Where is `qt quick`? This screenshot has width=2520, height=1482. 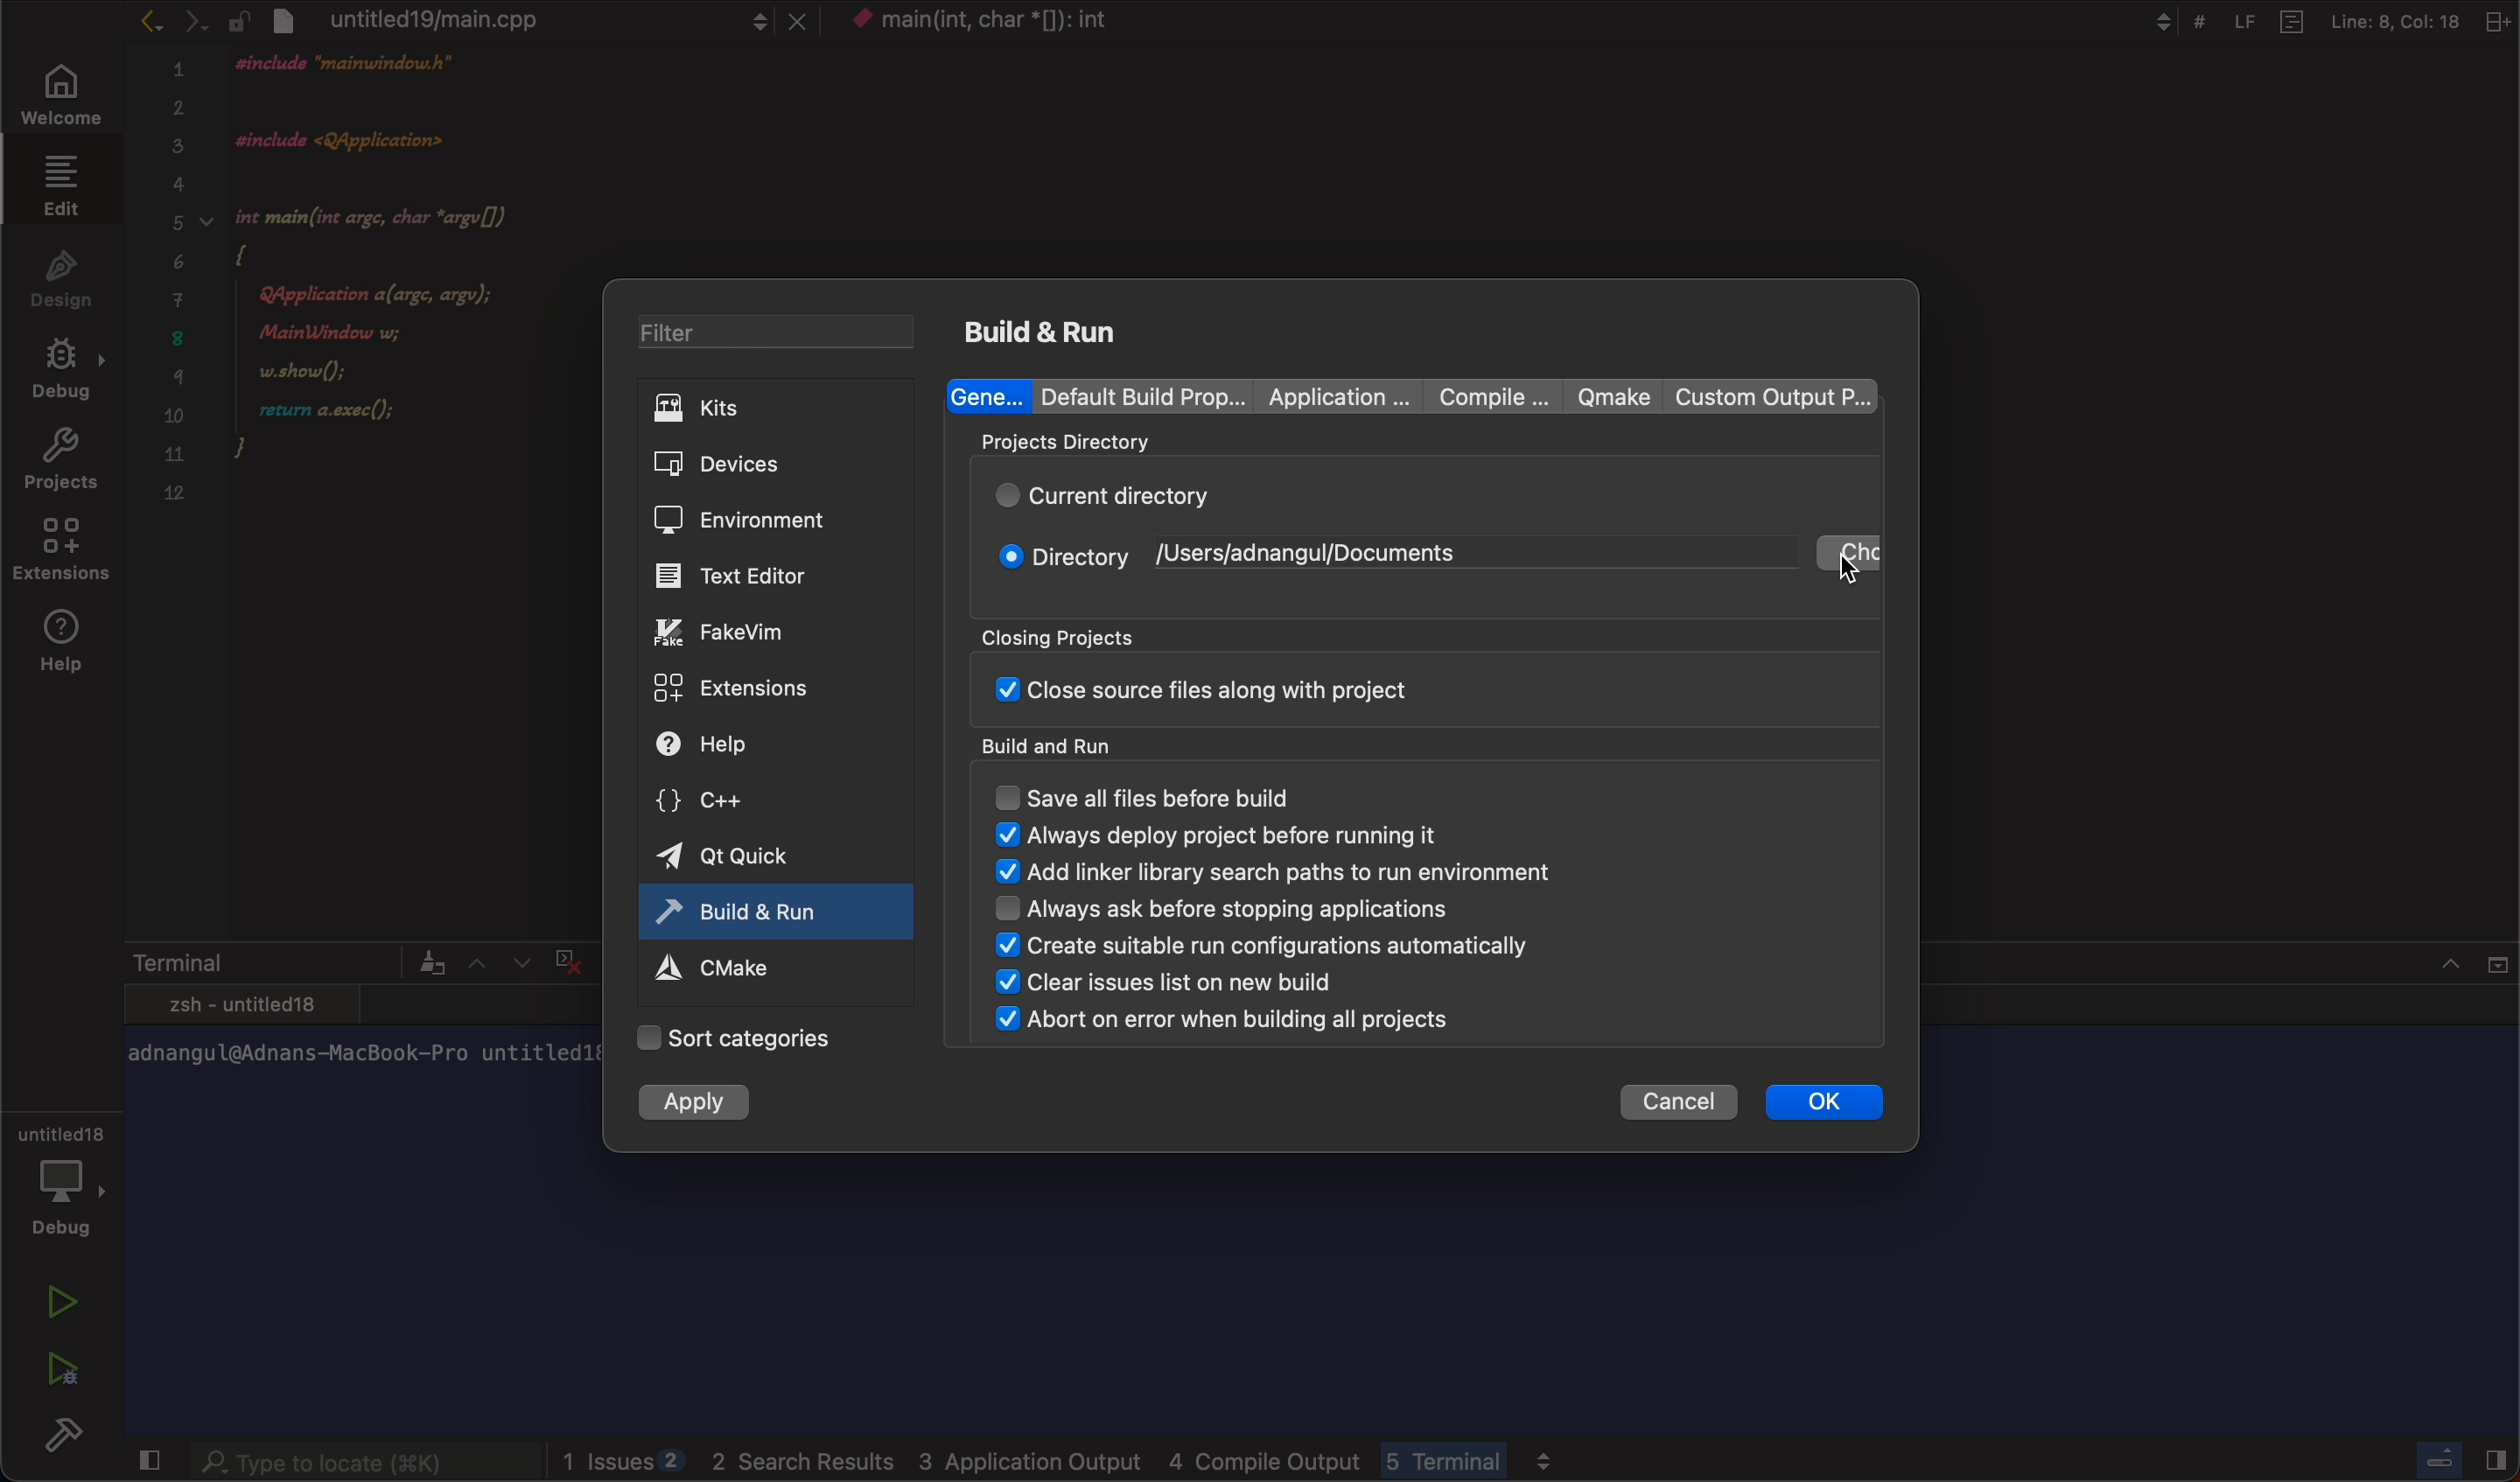 qt quick is located at coordinates (739, 854).